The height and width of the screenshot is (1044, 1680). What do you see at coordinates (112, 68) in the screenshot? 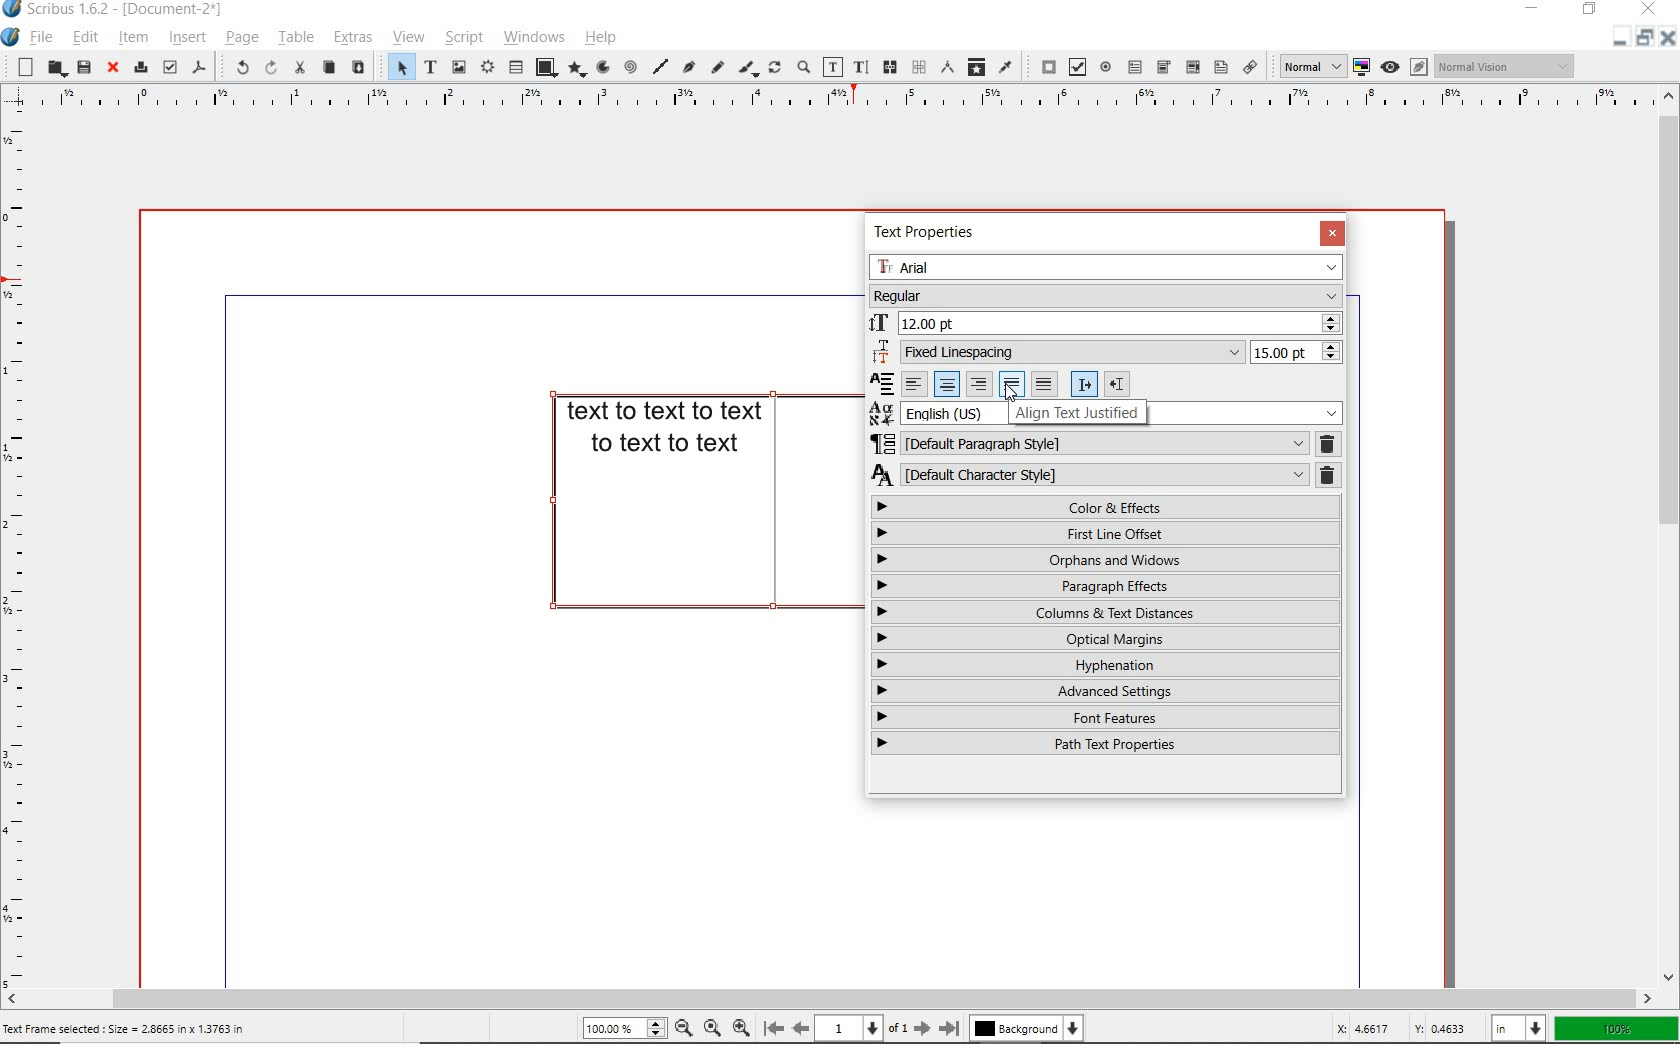
I see `close` at bounding box center [112, 68].